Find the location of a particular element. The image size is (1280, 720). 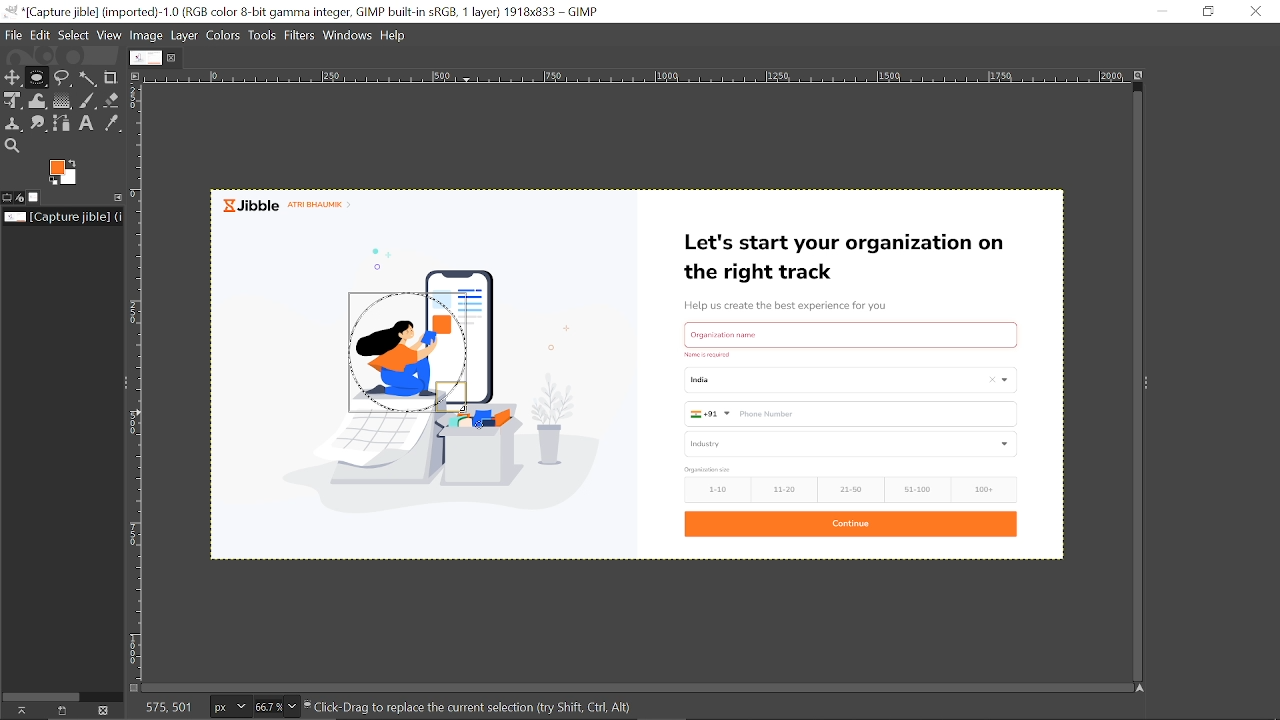

 is located at coordinates (112, 35).